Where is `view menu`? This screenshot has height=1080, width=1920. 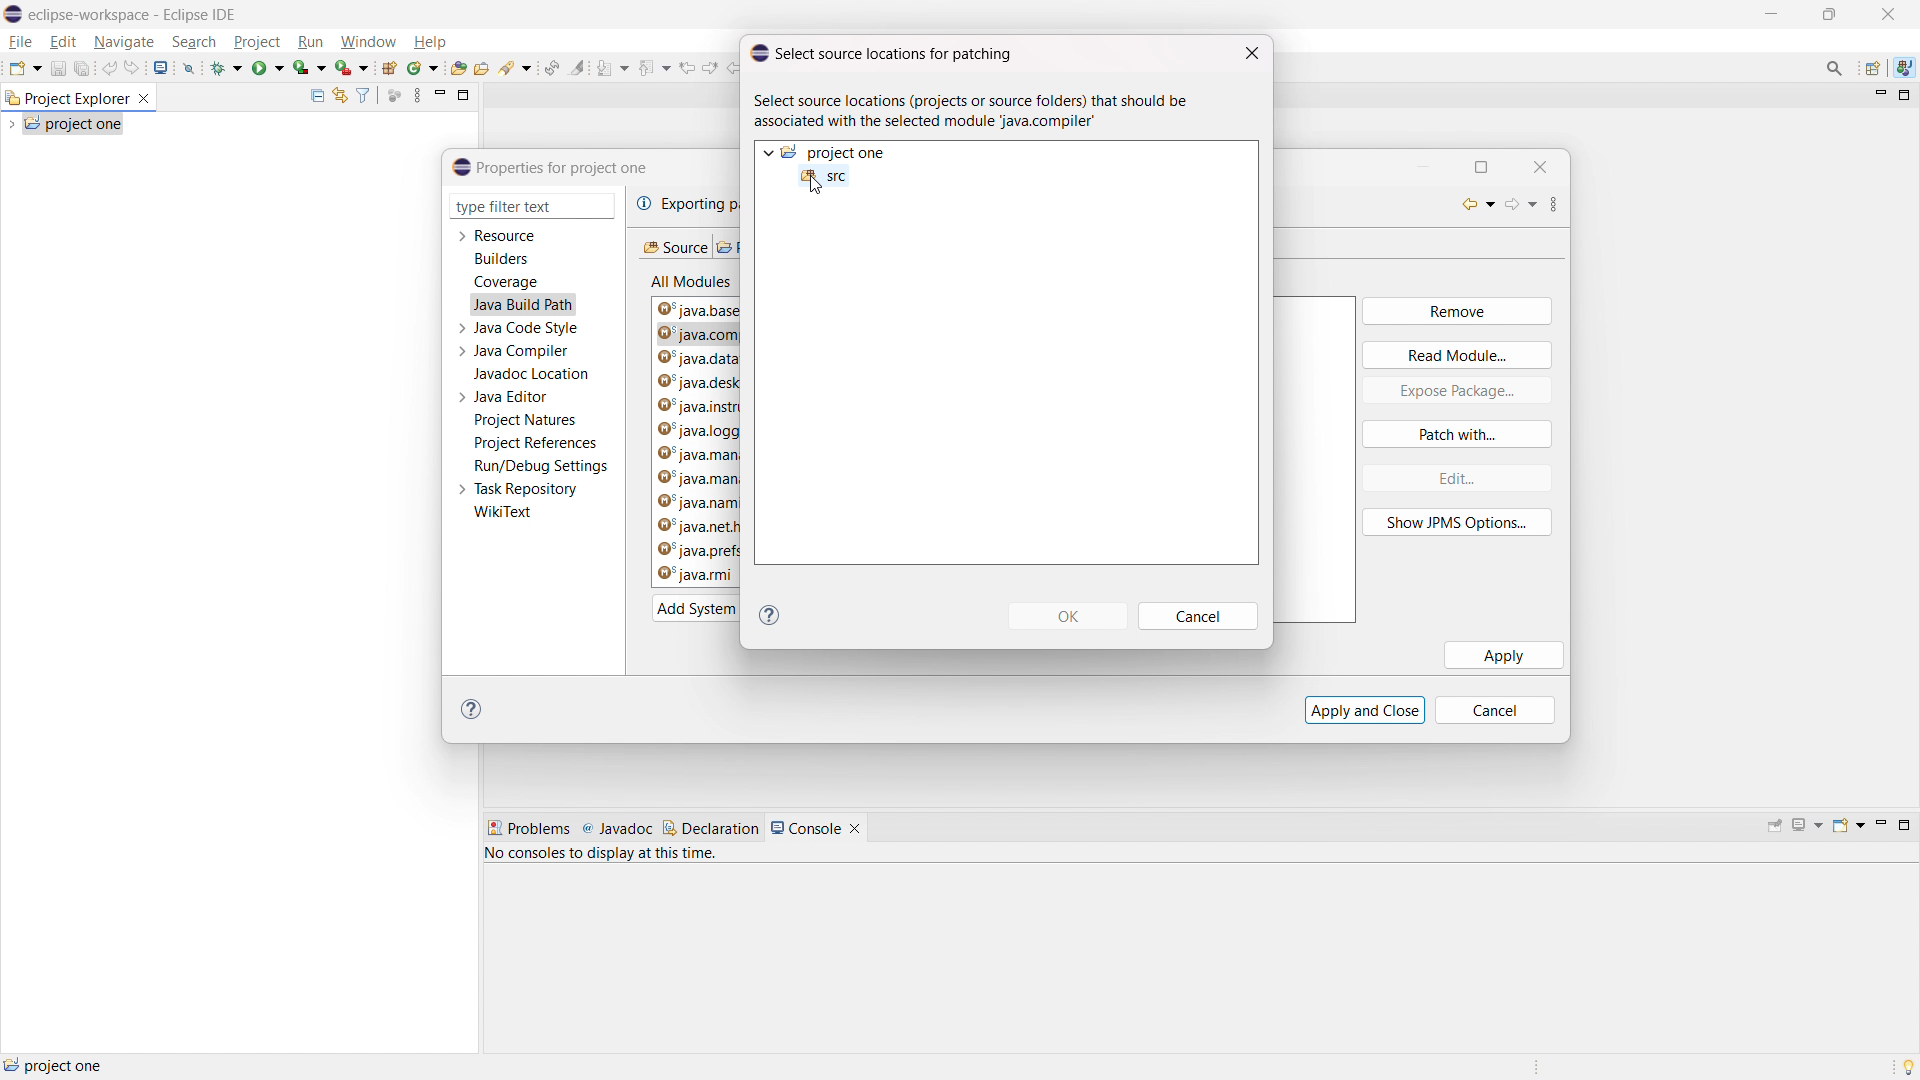 view menu is located at coordinates (417, 95).